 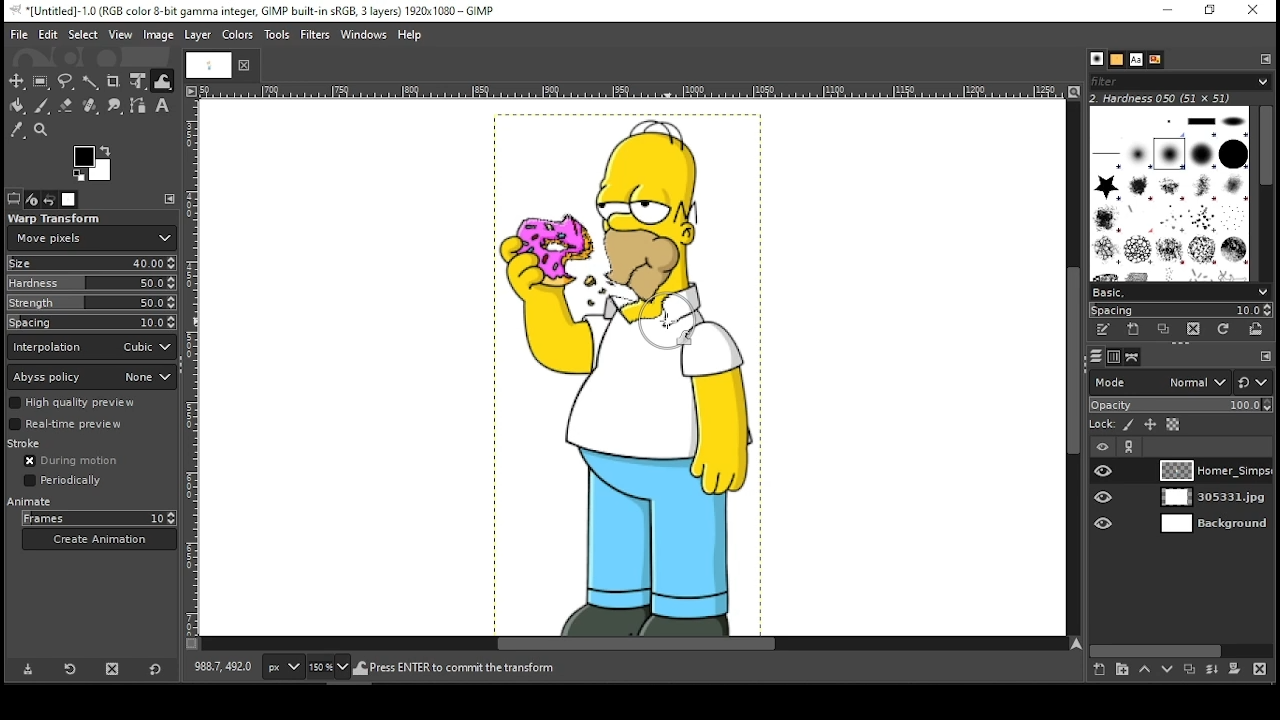 What do you see at coordinates (96, 163) in the screenshot?
I see `colors` at bounding box center [96, 163].